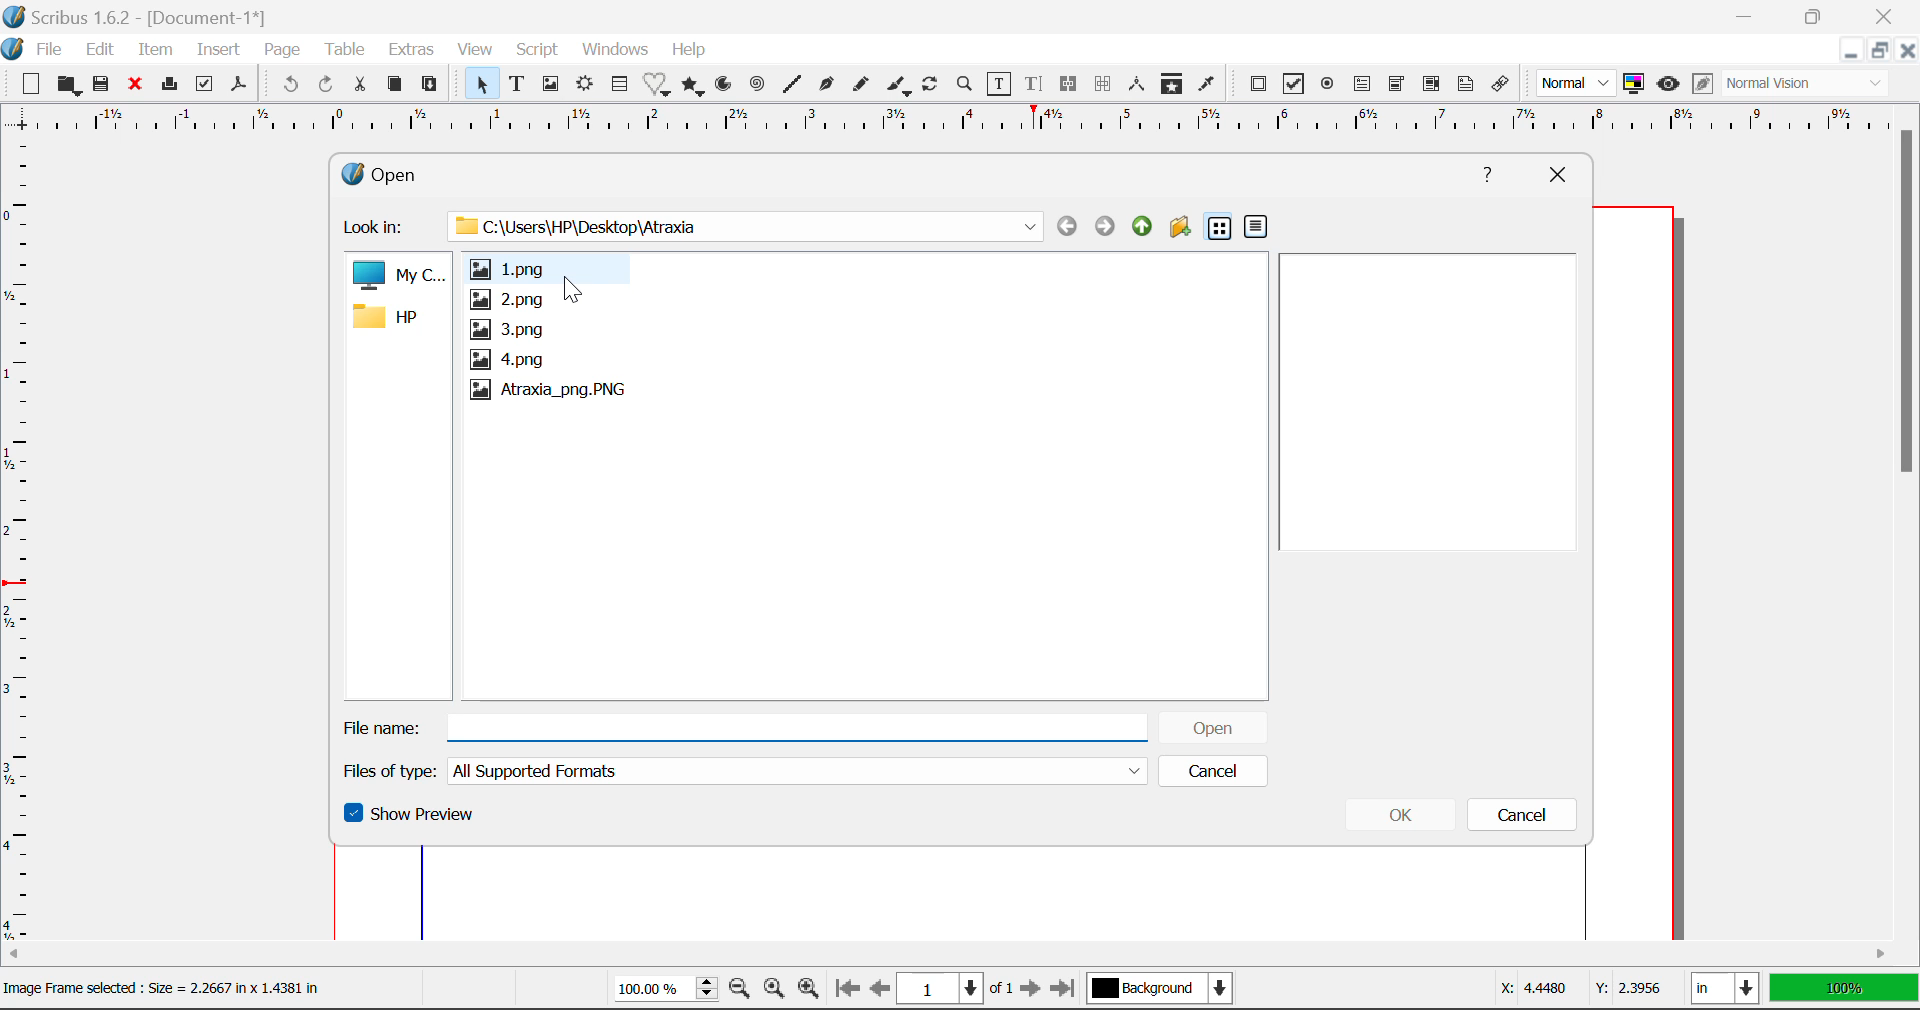 The height and width of the screenshot is (1010, 1920). What do you see at coordinates (31, 87) in the screenshot?
I see `New` at bounding box center [31, 87].